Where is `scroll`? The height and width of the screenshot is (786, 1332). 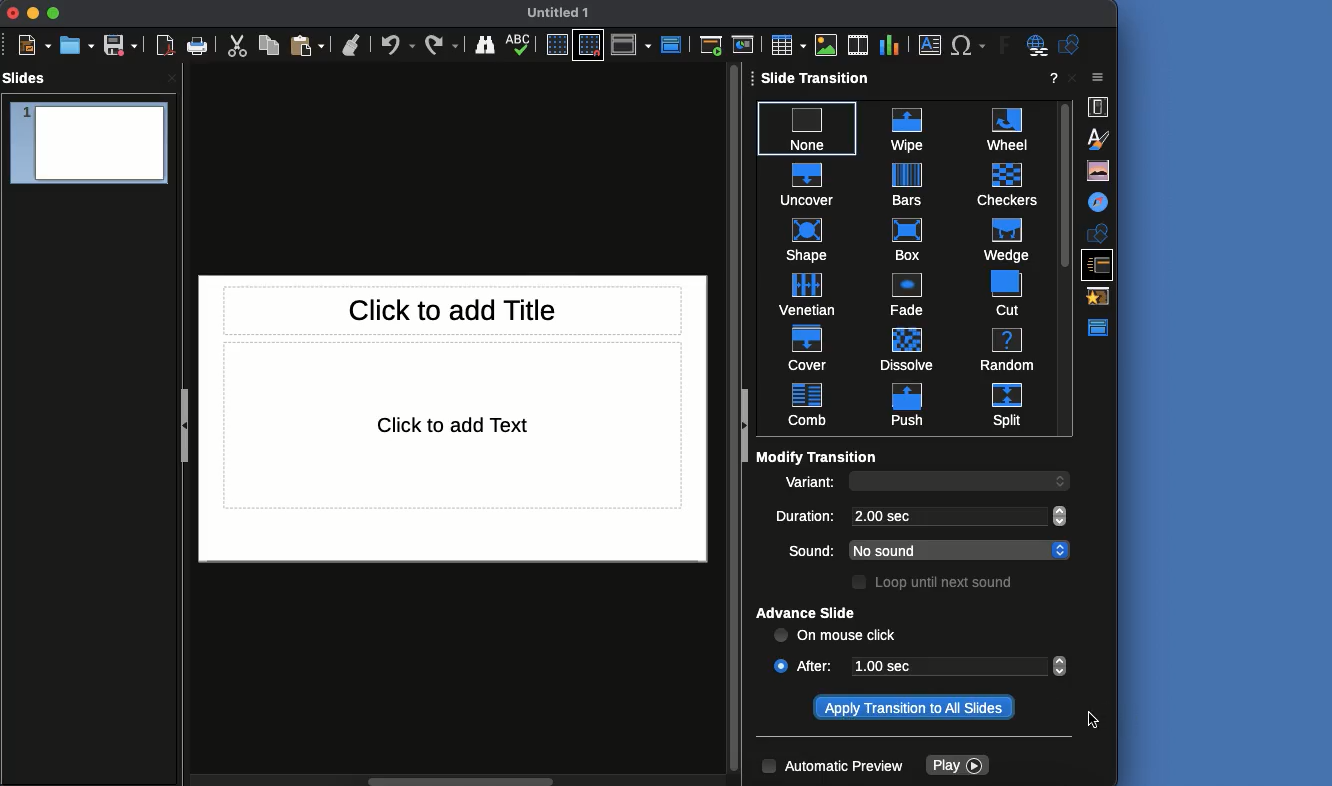 scroll is located at coordinates (1062, 667).